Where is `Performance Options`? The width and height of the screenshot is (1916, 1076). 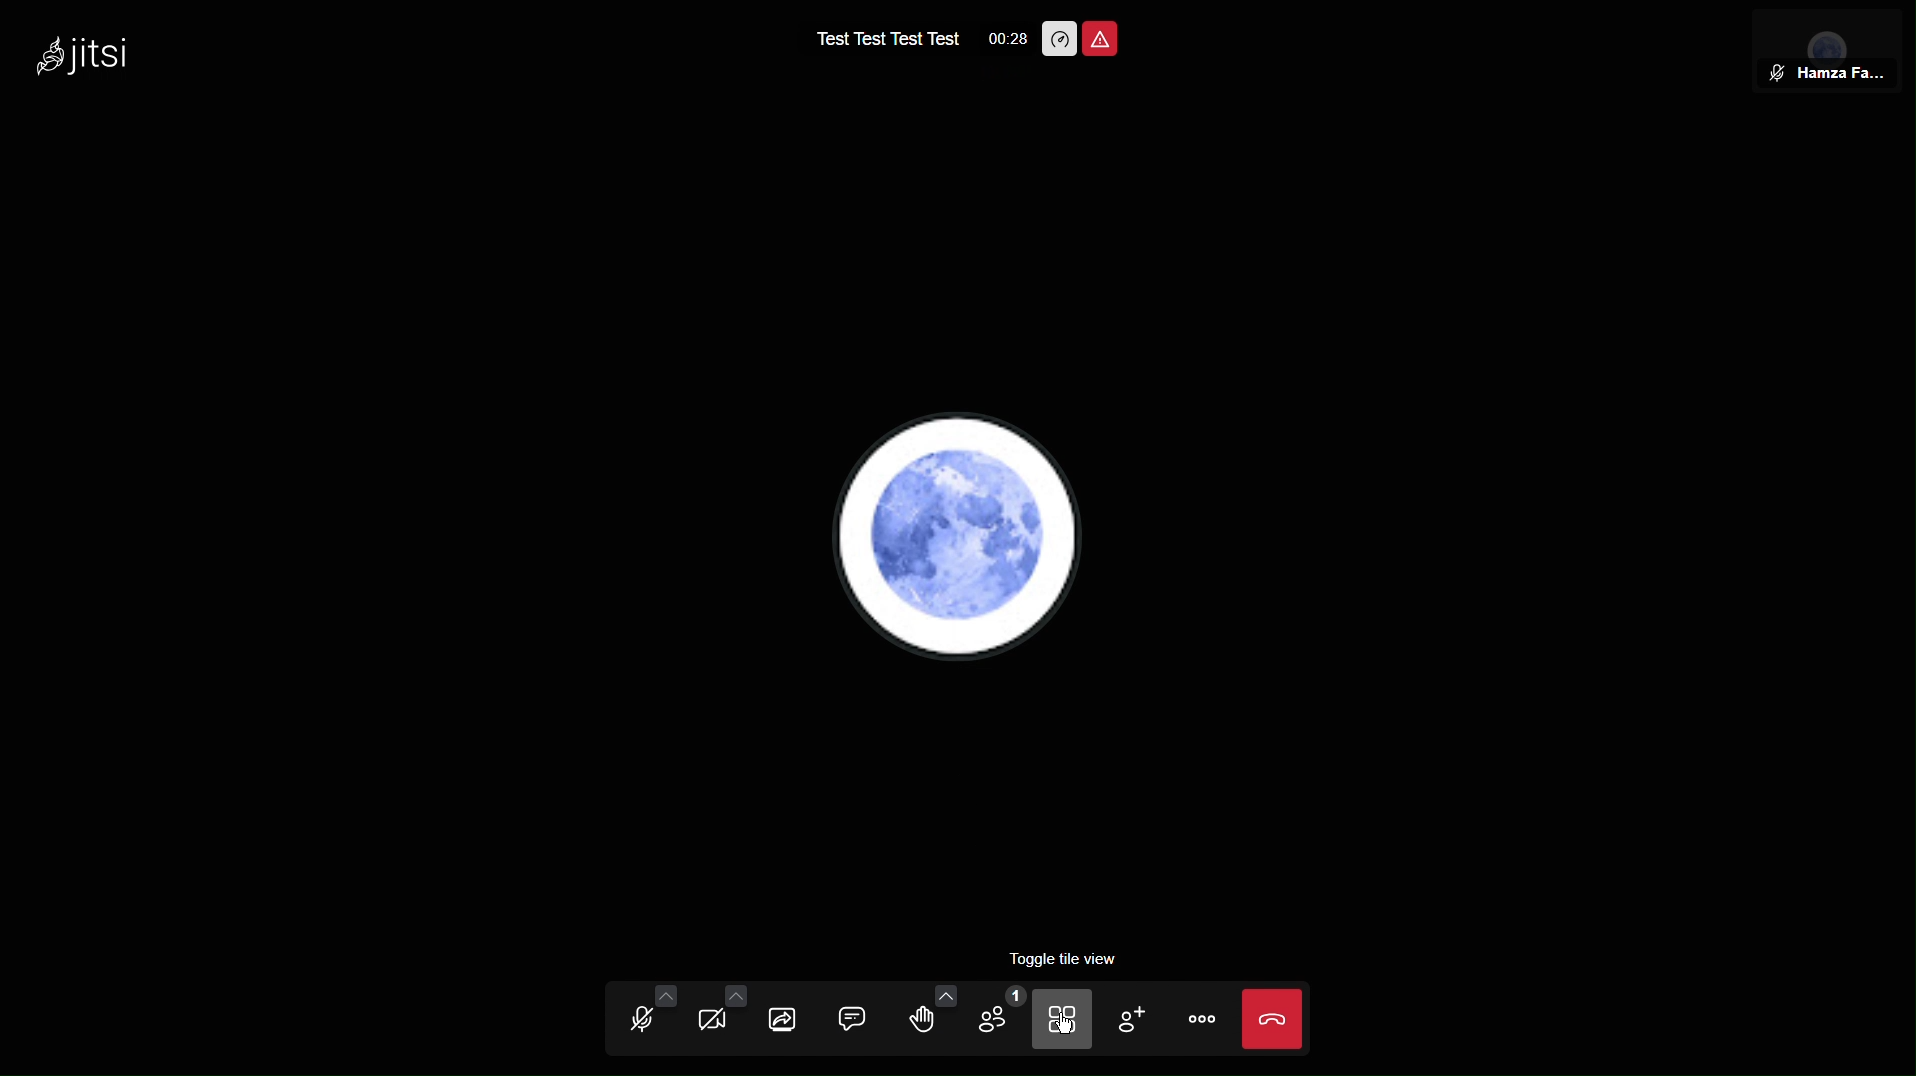 Performance Options is located at coordinates (1059, 38).